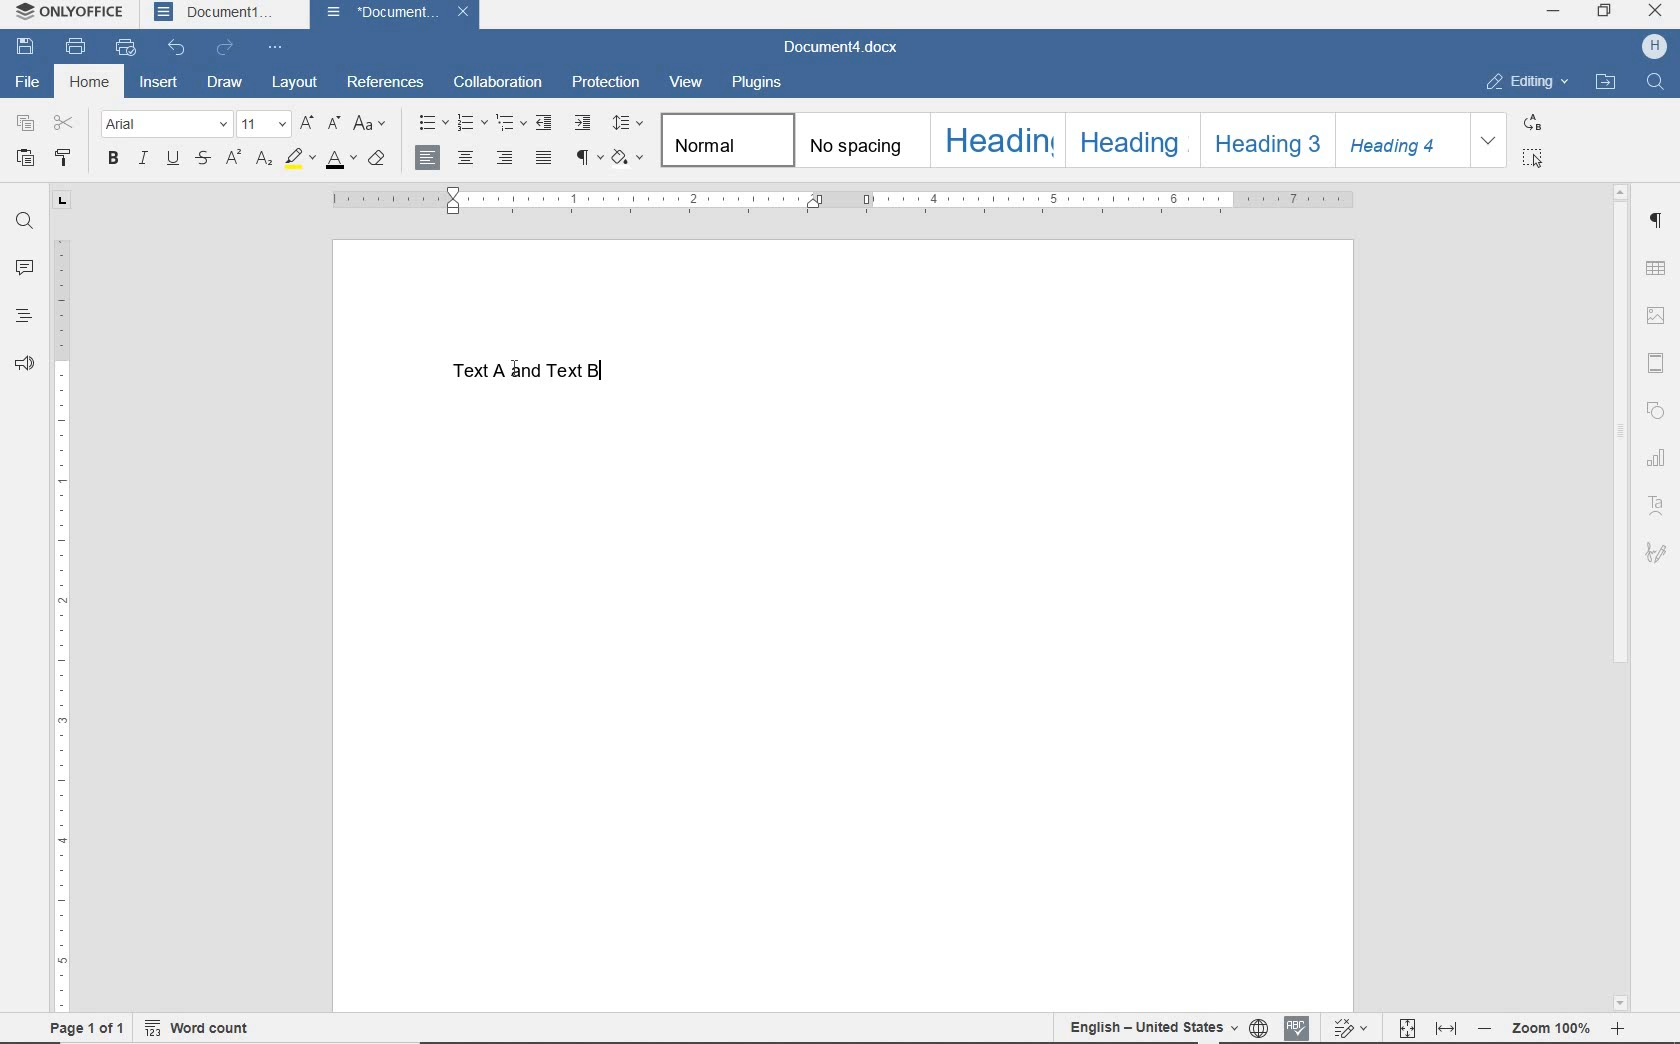 The width and height of the screenshot is (1680, 1044). What do you see at coordinates (79, 1028) in the screenshot?
I see `PAGE 1 OF 1` at bounding box center [79, 1028].